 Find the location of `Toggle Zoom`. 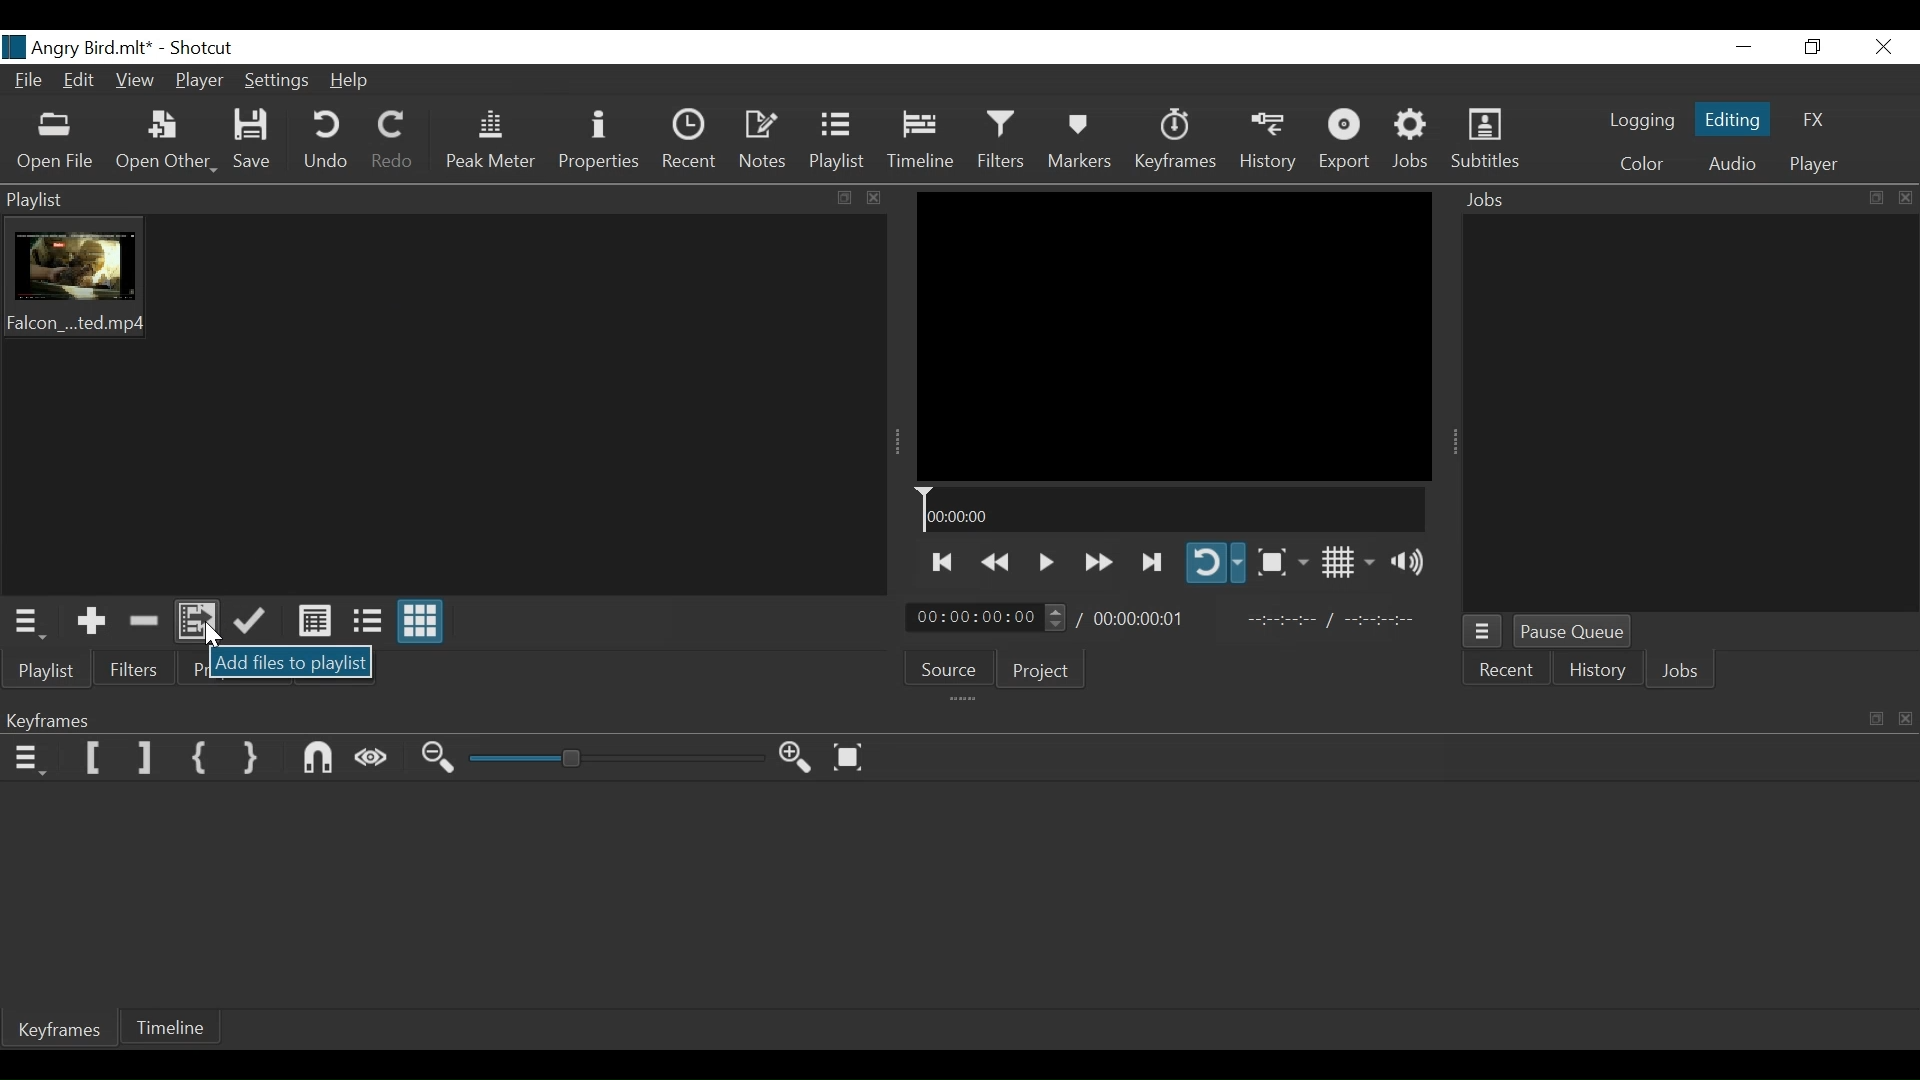

Toggle Zoom is located at coordinates (1286, 565).